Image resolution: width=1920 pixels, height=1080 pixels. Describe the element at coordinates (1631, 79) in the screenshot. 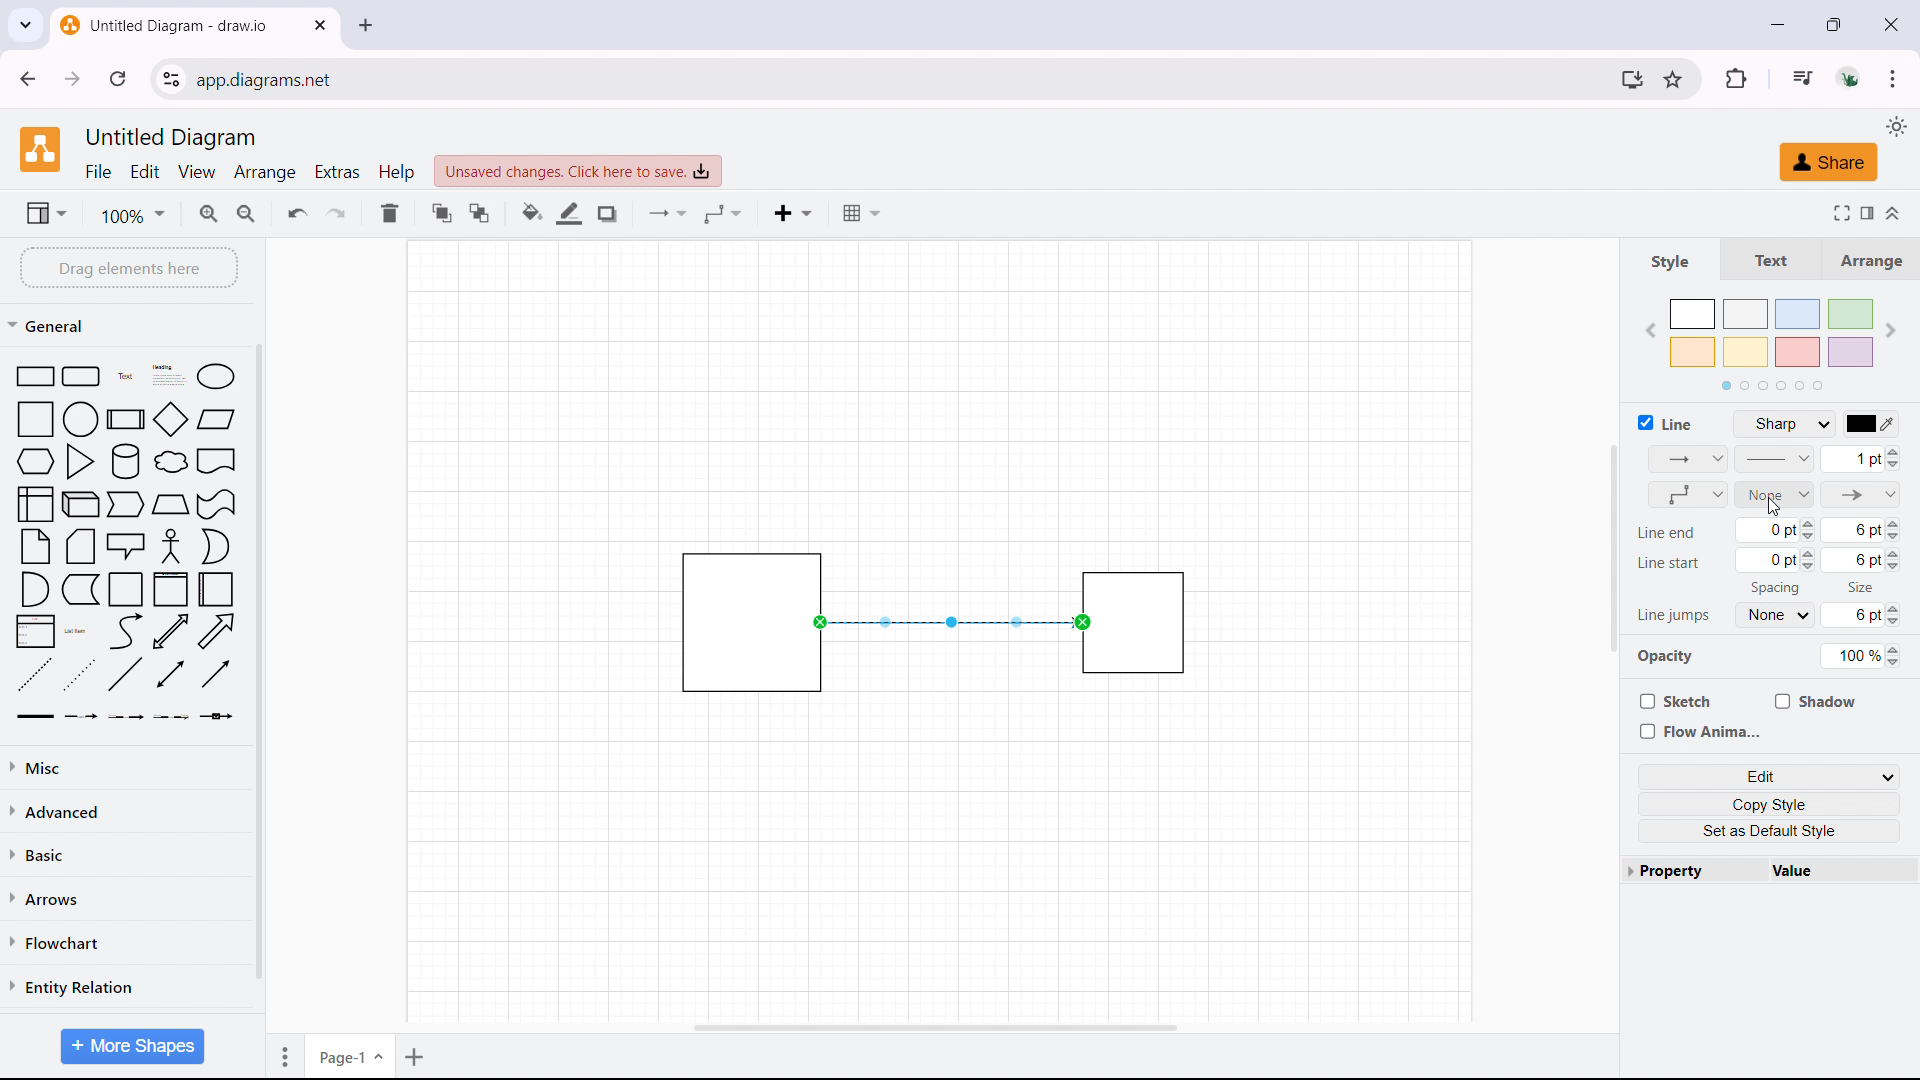

I see `install` at that location.